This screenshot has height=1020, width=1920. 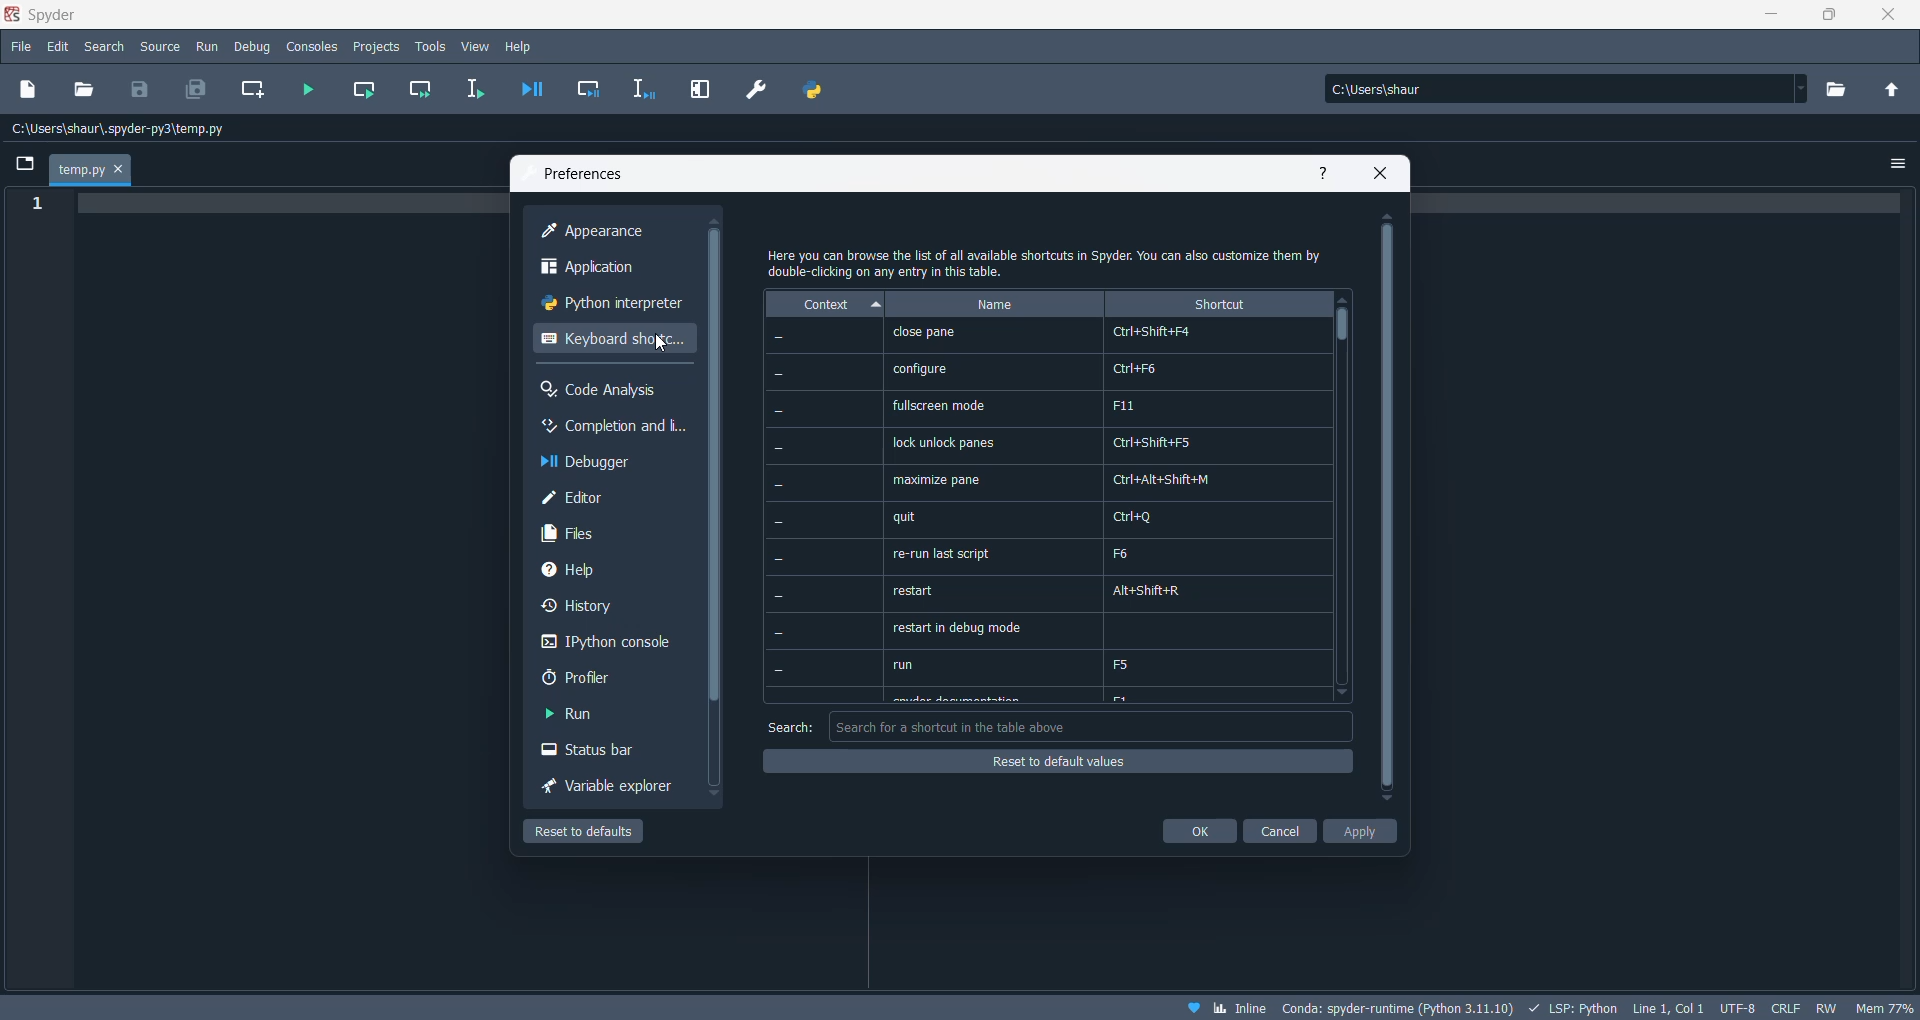 What do you see at coordinates (143, 89) in the screenshot?
I see `save files` at bounding box center [143, 89].